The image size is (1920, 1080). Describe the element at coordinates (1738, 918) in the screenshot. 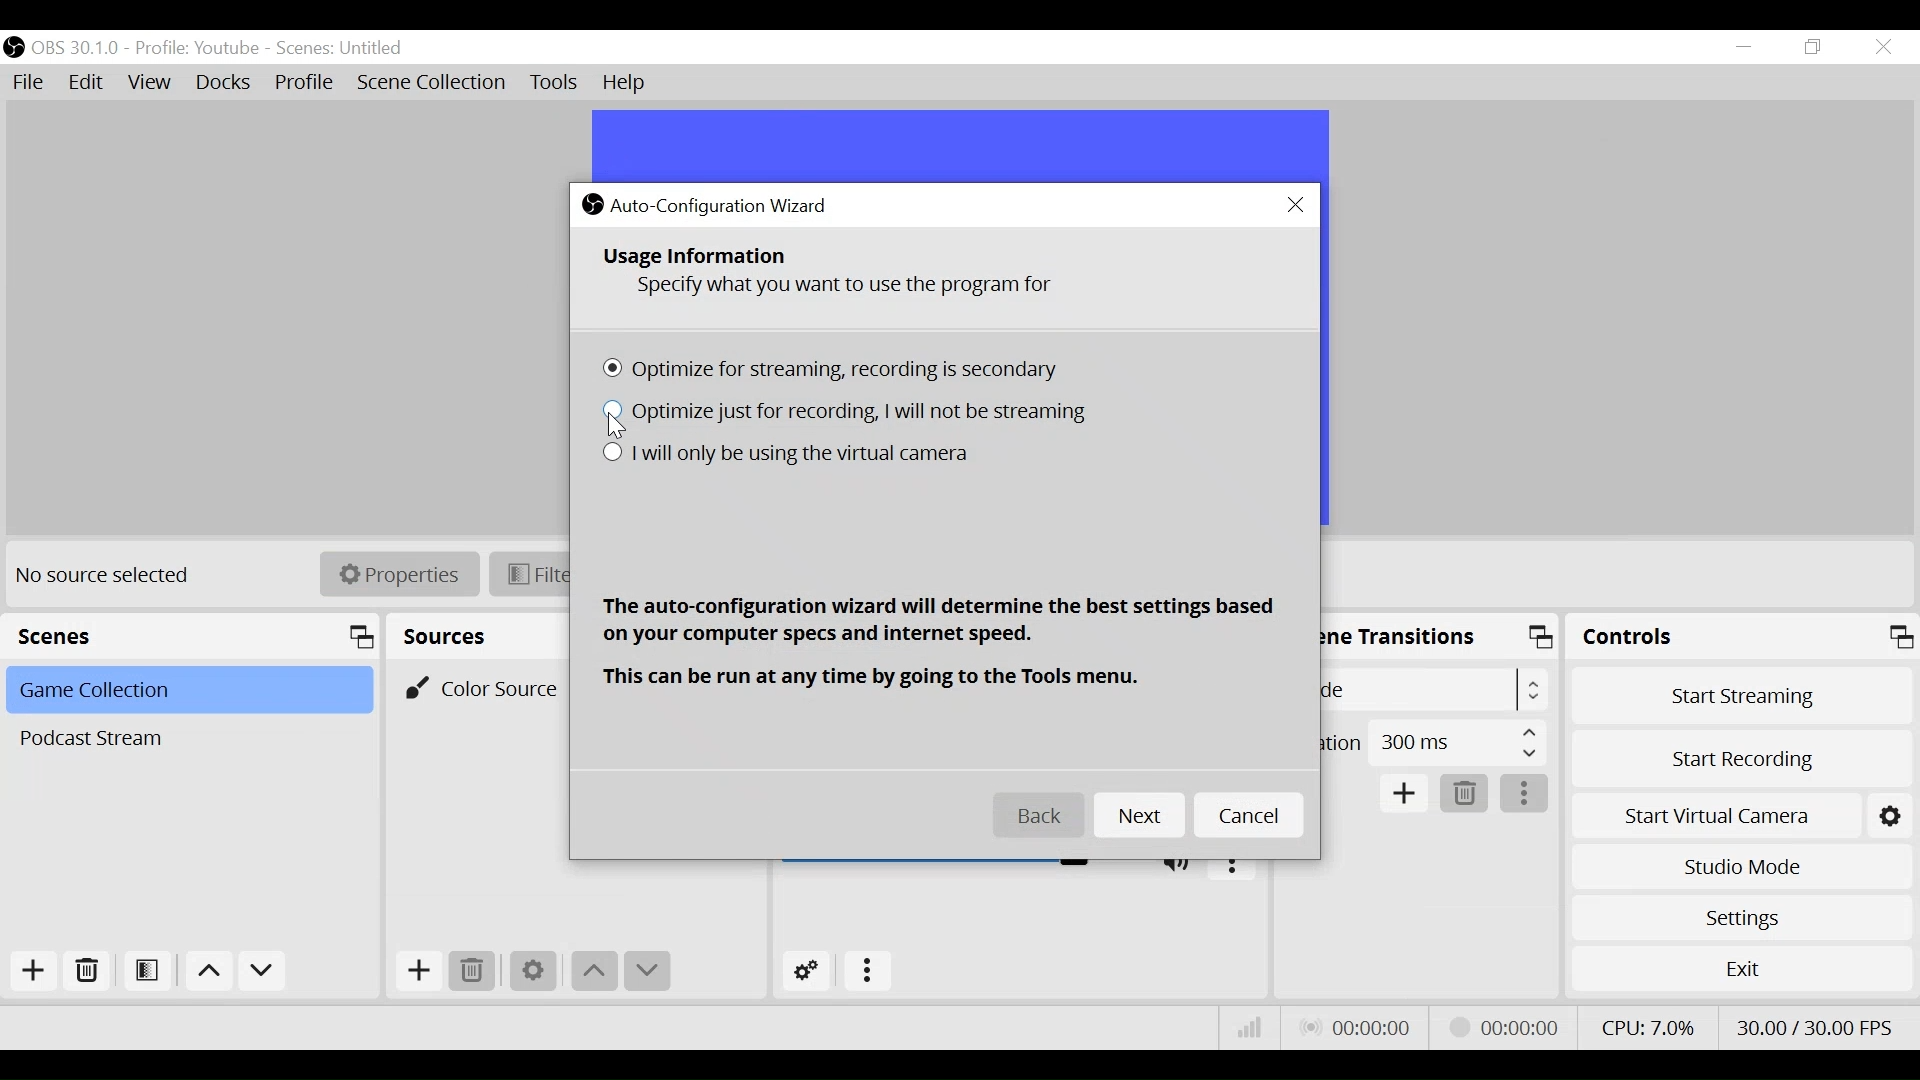

I see `Settings` at that location.